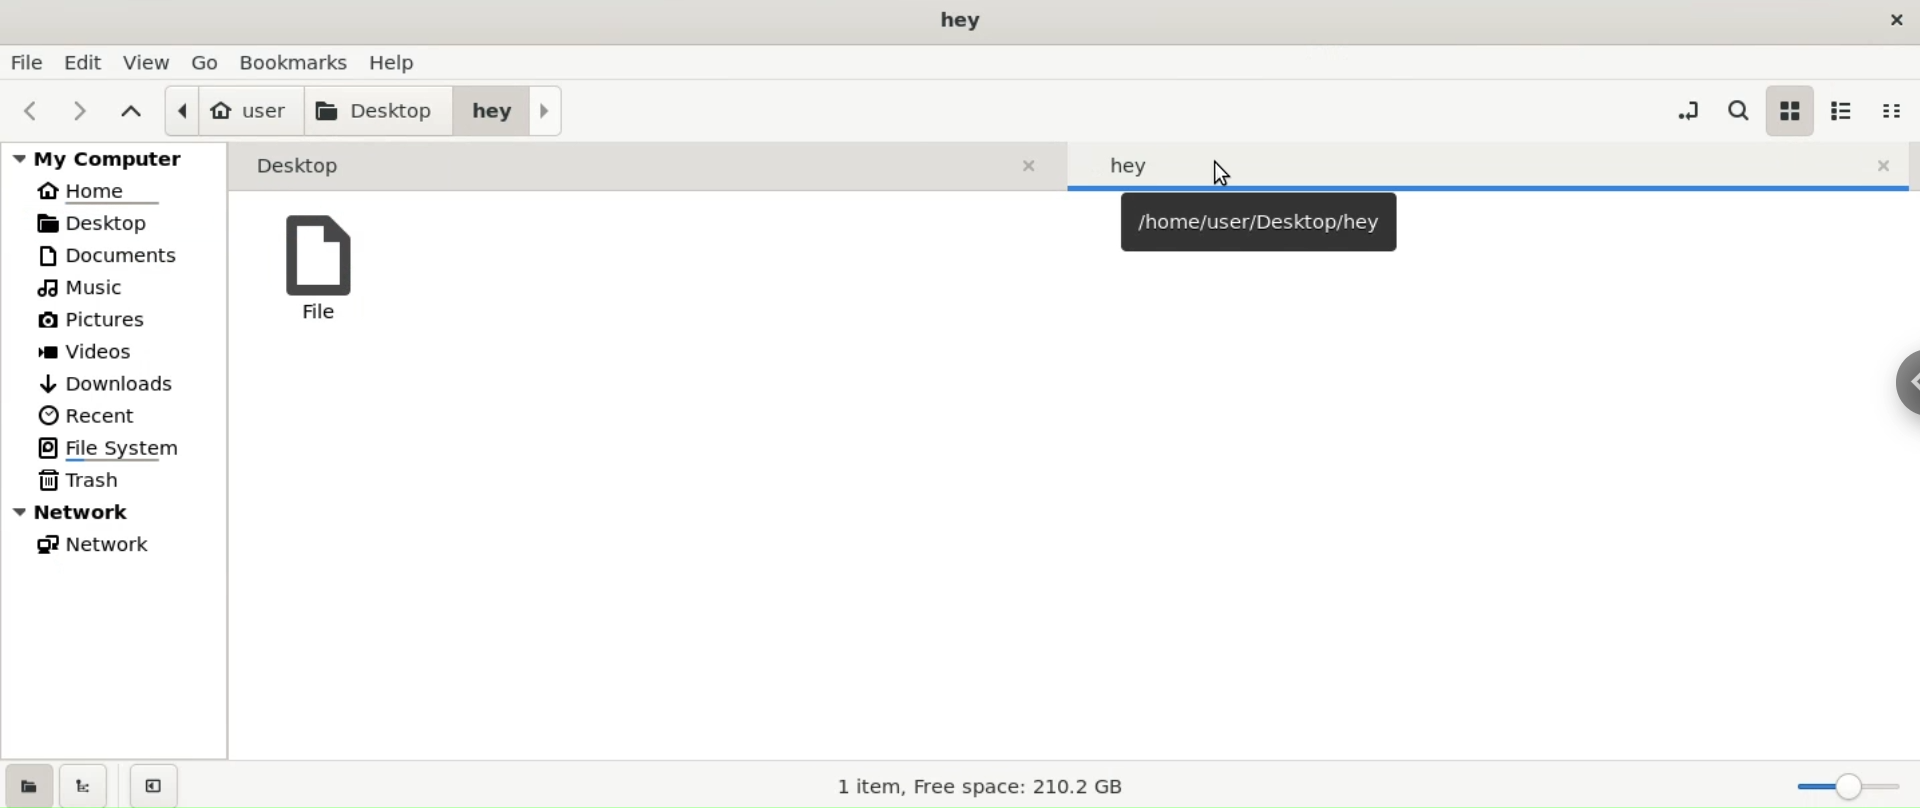 The width and height of the screenshot is (1920, 808). Describe the element at coordinates (153, 785) in the screenshot. I see `close sidebar` at that location.